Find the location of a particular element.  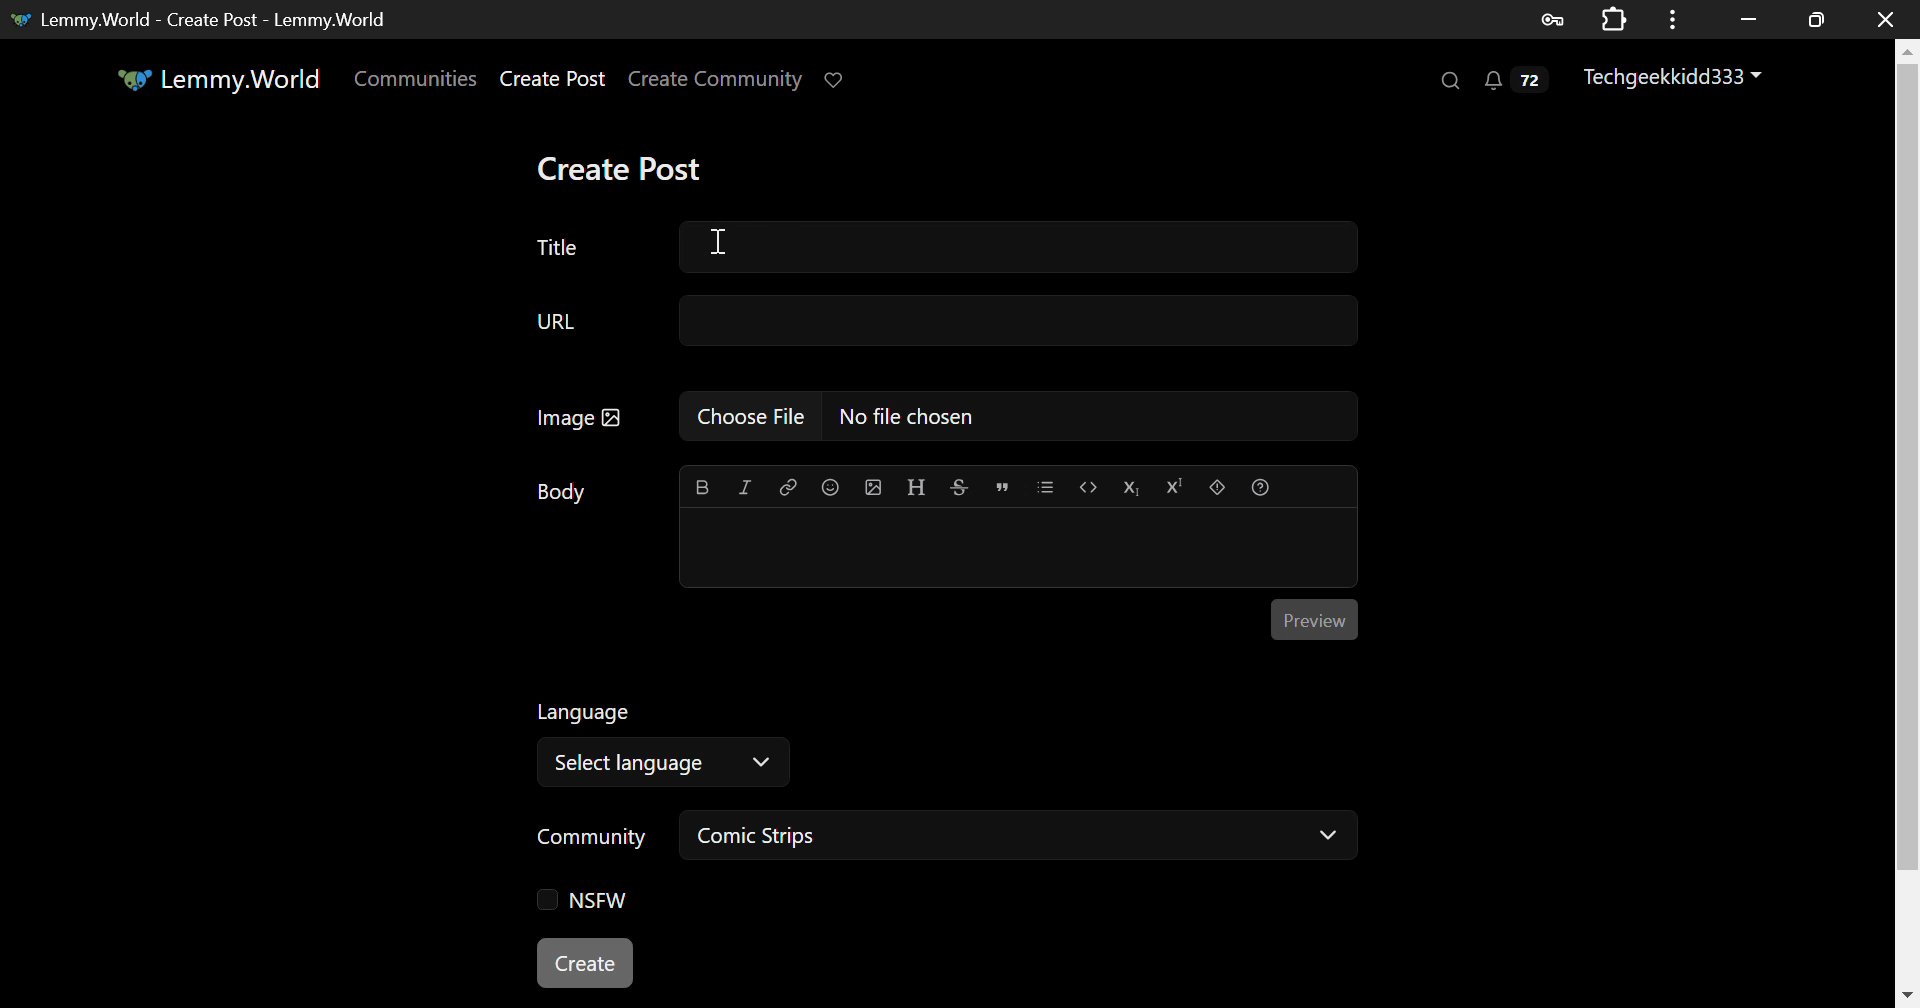

Password Data Saved is located at coordinates (1554, 18).